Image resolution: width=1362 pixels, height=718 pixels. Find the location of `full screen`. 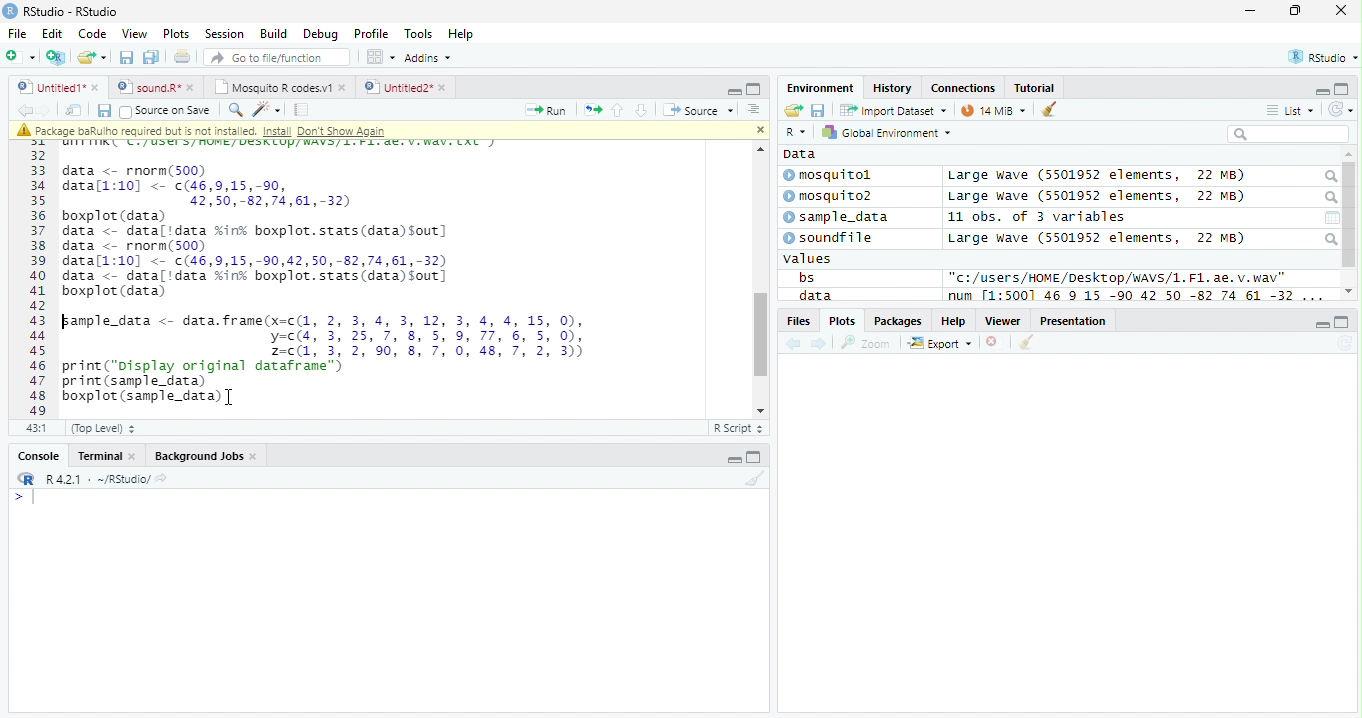

full screen is located at coordinates (1343, 322).